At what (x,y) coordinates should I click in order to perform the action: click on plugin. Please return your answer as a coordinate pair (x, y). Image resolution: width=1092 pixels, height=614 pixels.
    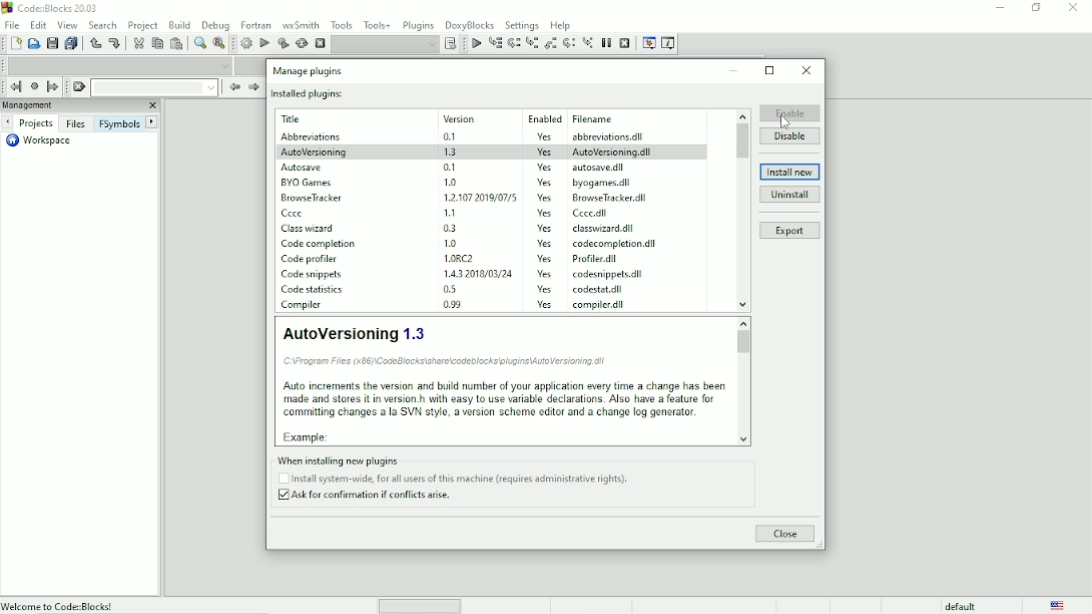
    Looking at the image, I should click on (321, 244).